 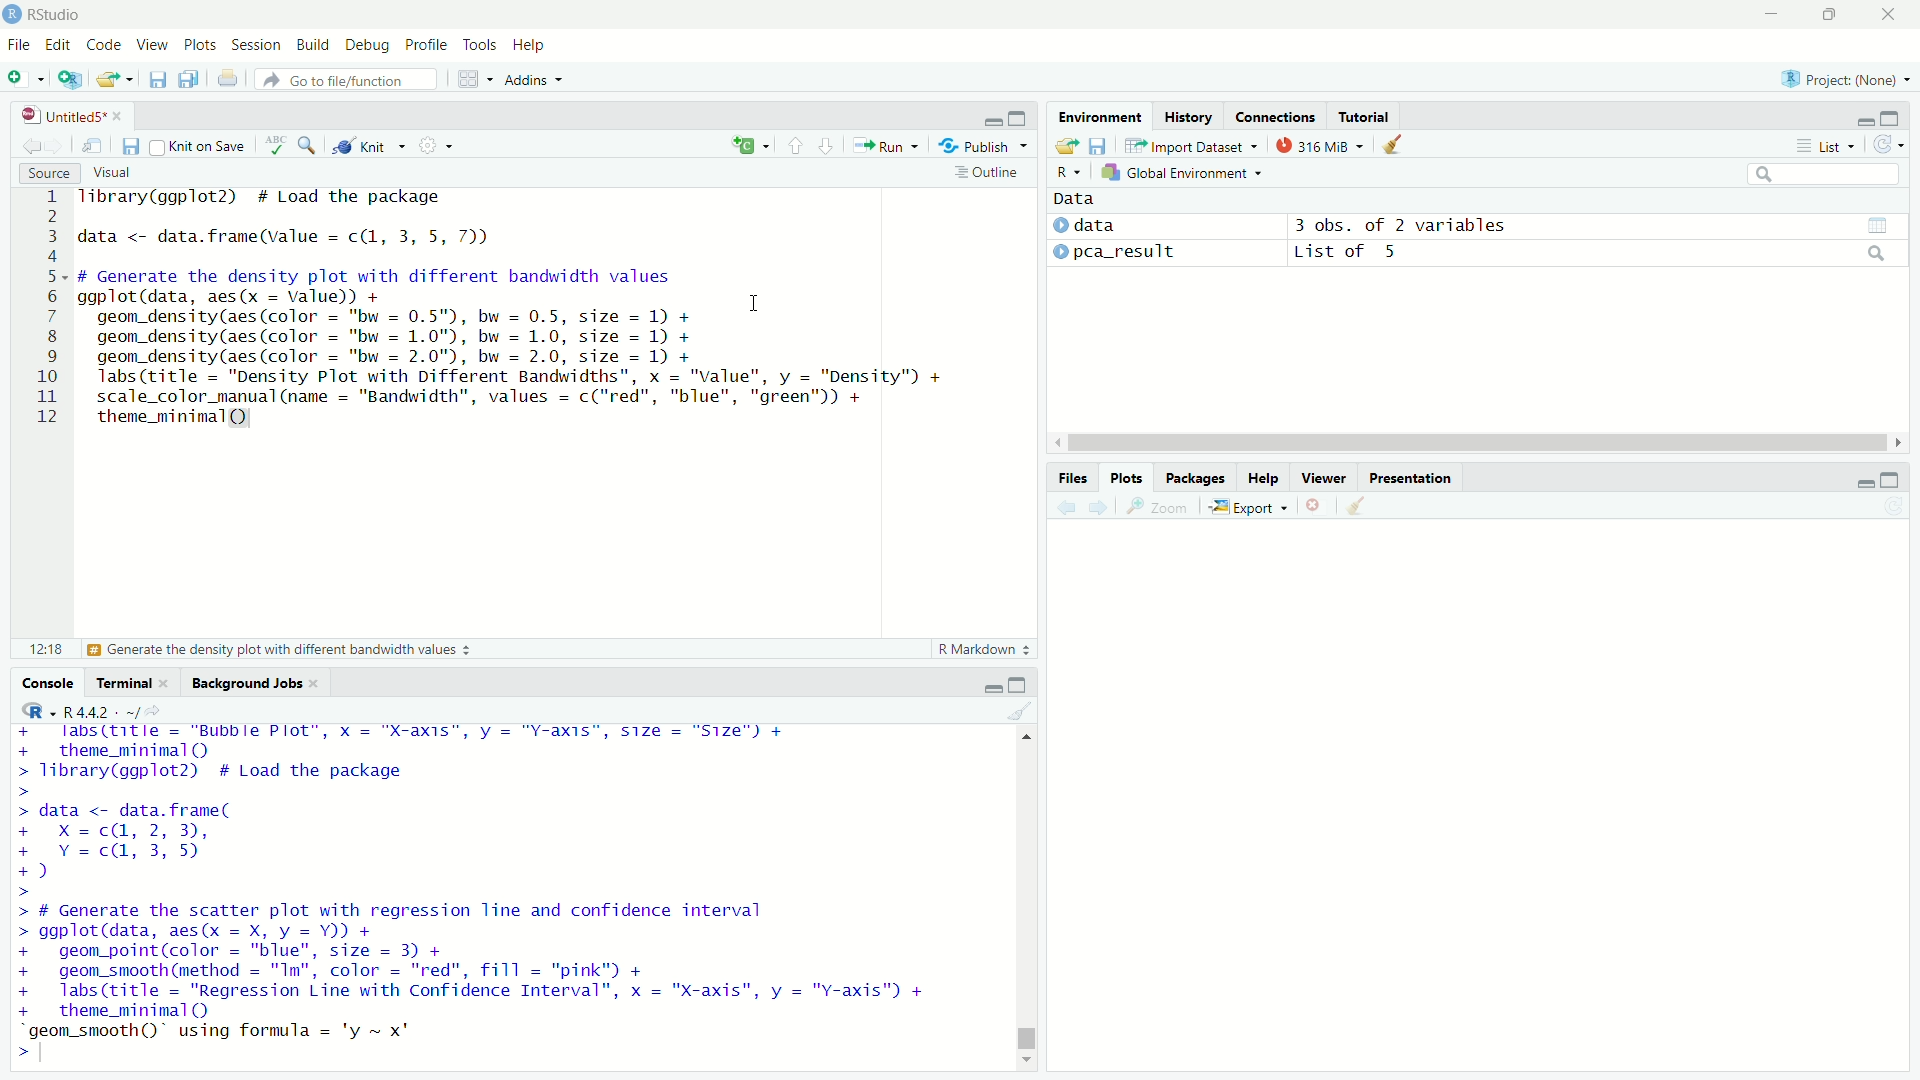 I want to click on Check spelling in the document, so click(x=276, y=144).